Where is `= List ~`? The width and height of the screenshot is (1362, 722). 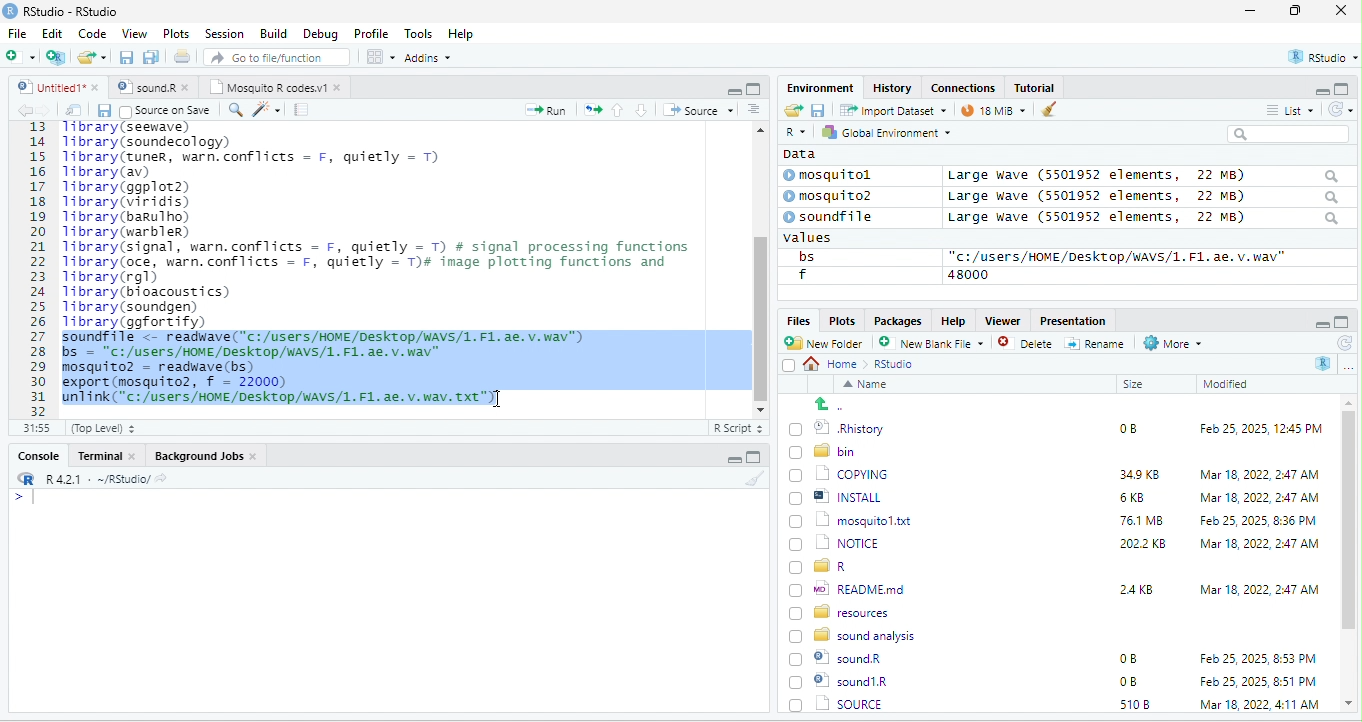
= List ~ is located at coordinates (1286, 110).